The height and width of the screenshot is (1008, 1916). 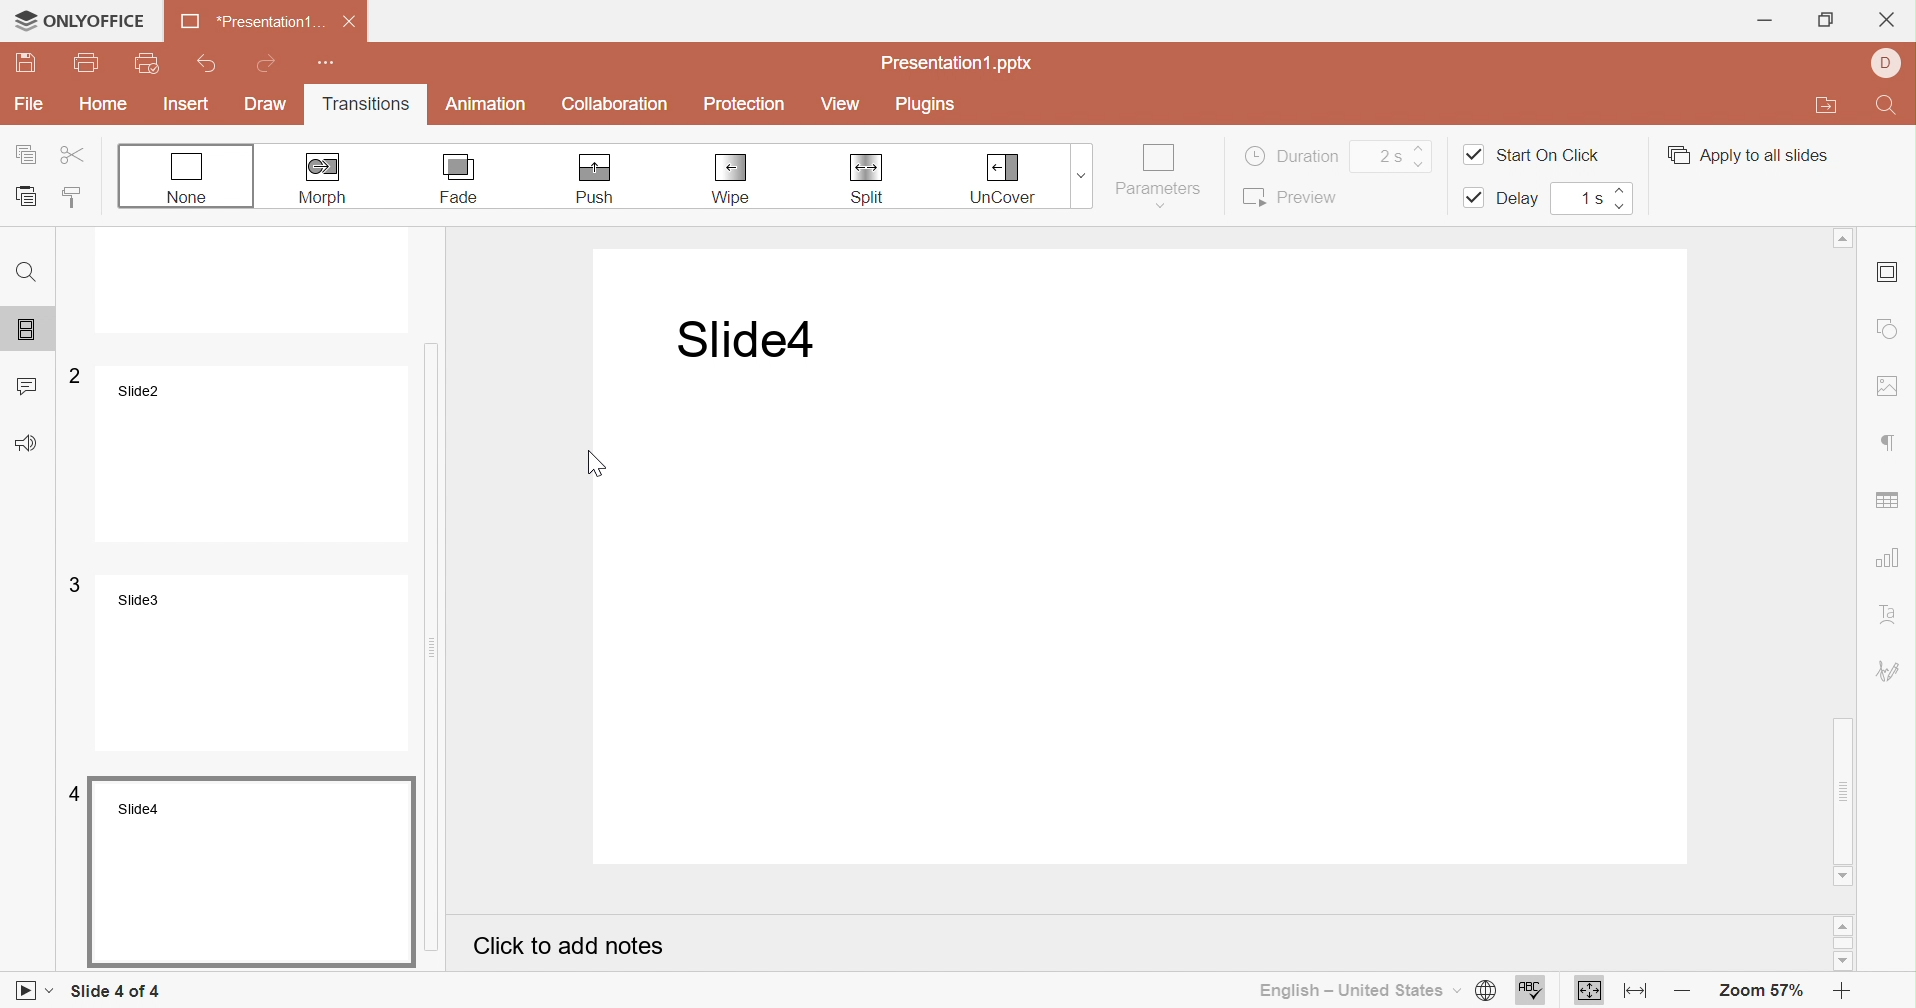 What do you see at coordinates (1892, 614) in the screenshot?
I see `Text art settings` at bounding box center [1892, 614].